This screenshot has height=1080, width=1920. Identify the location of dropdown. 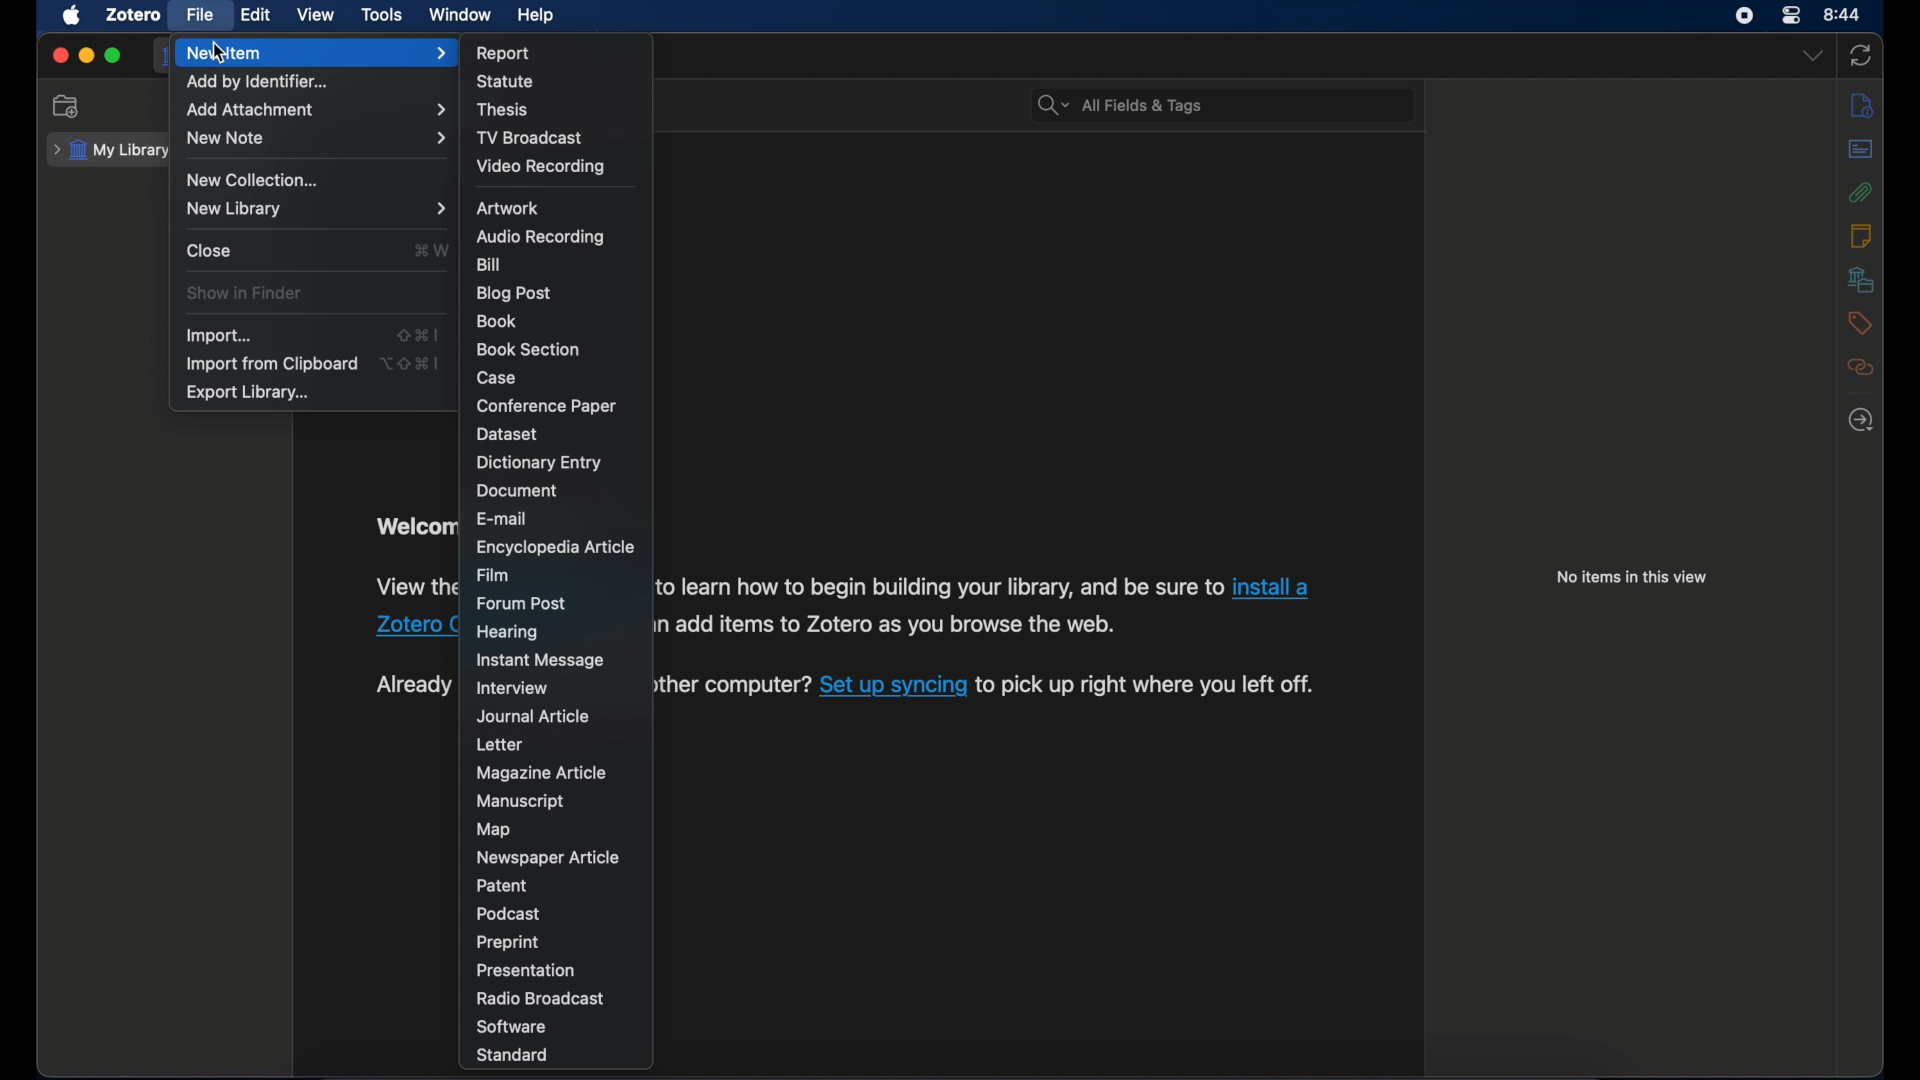
(1813, 56).